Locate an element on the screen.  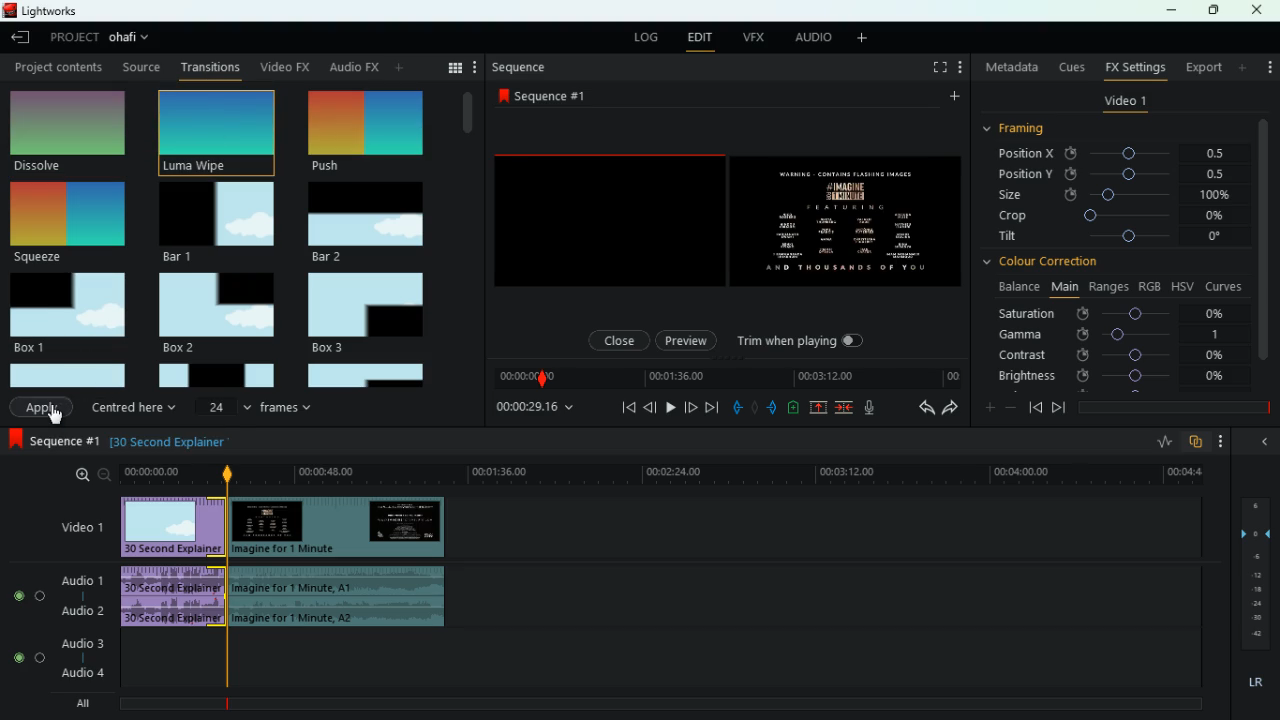
log is located at coordinates (646, 39).